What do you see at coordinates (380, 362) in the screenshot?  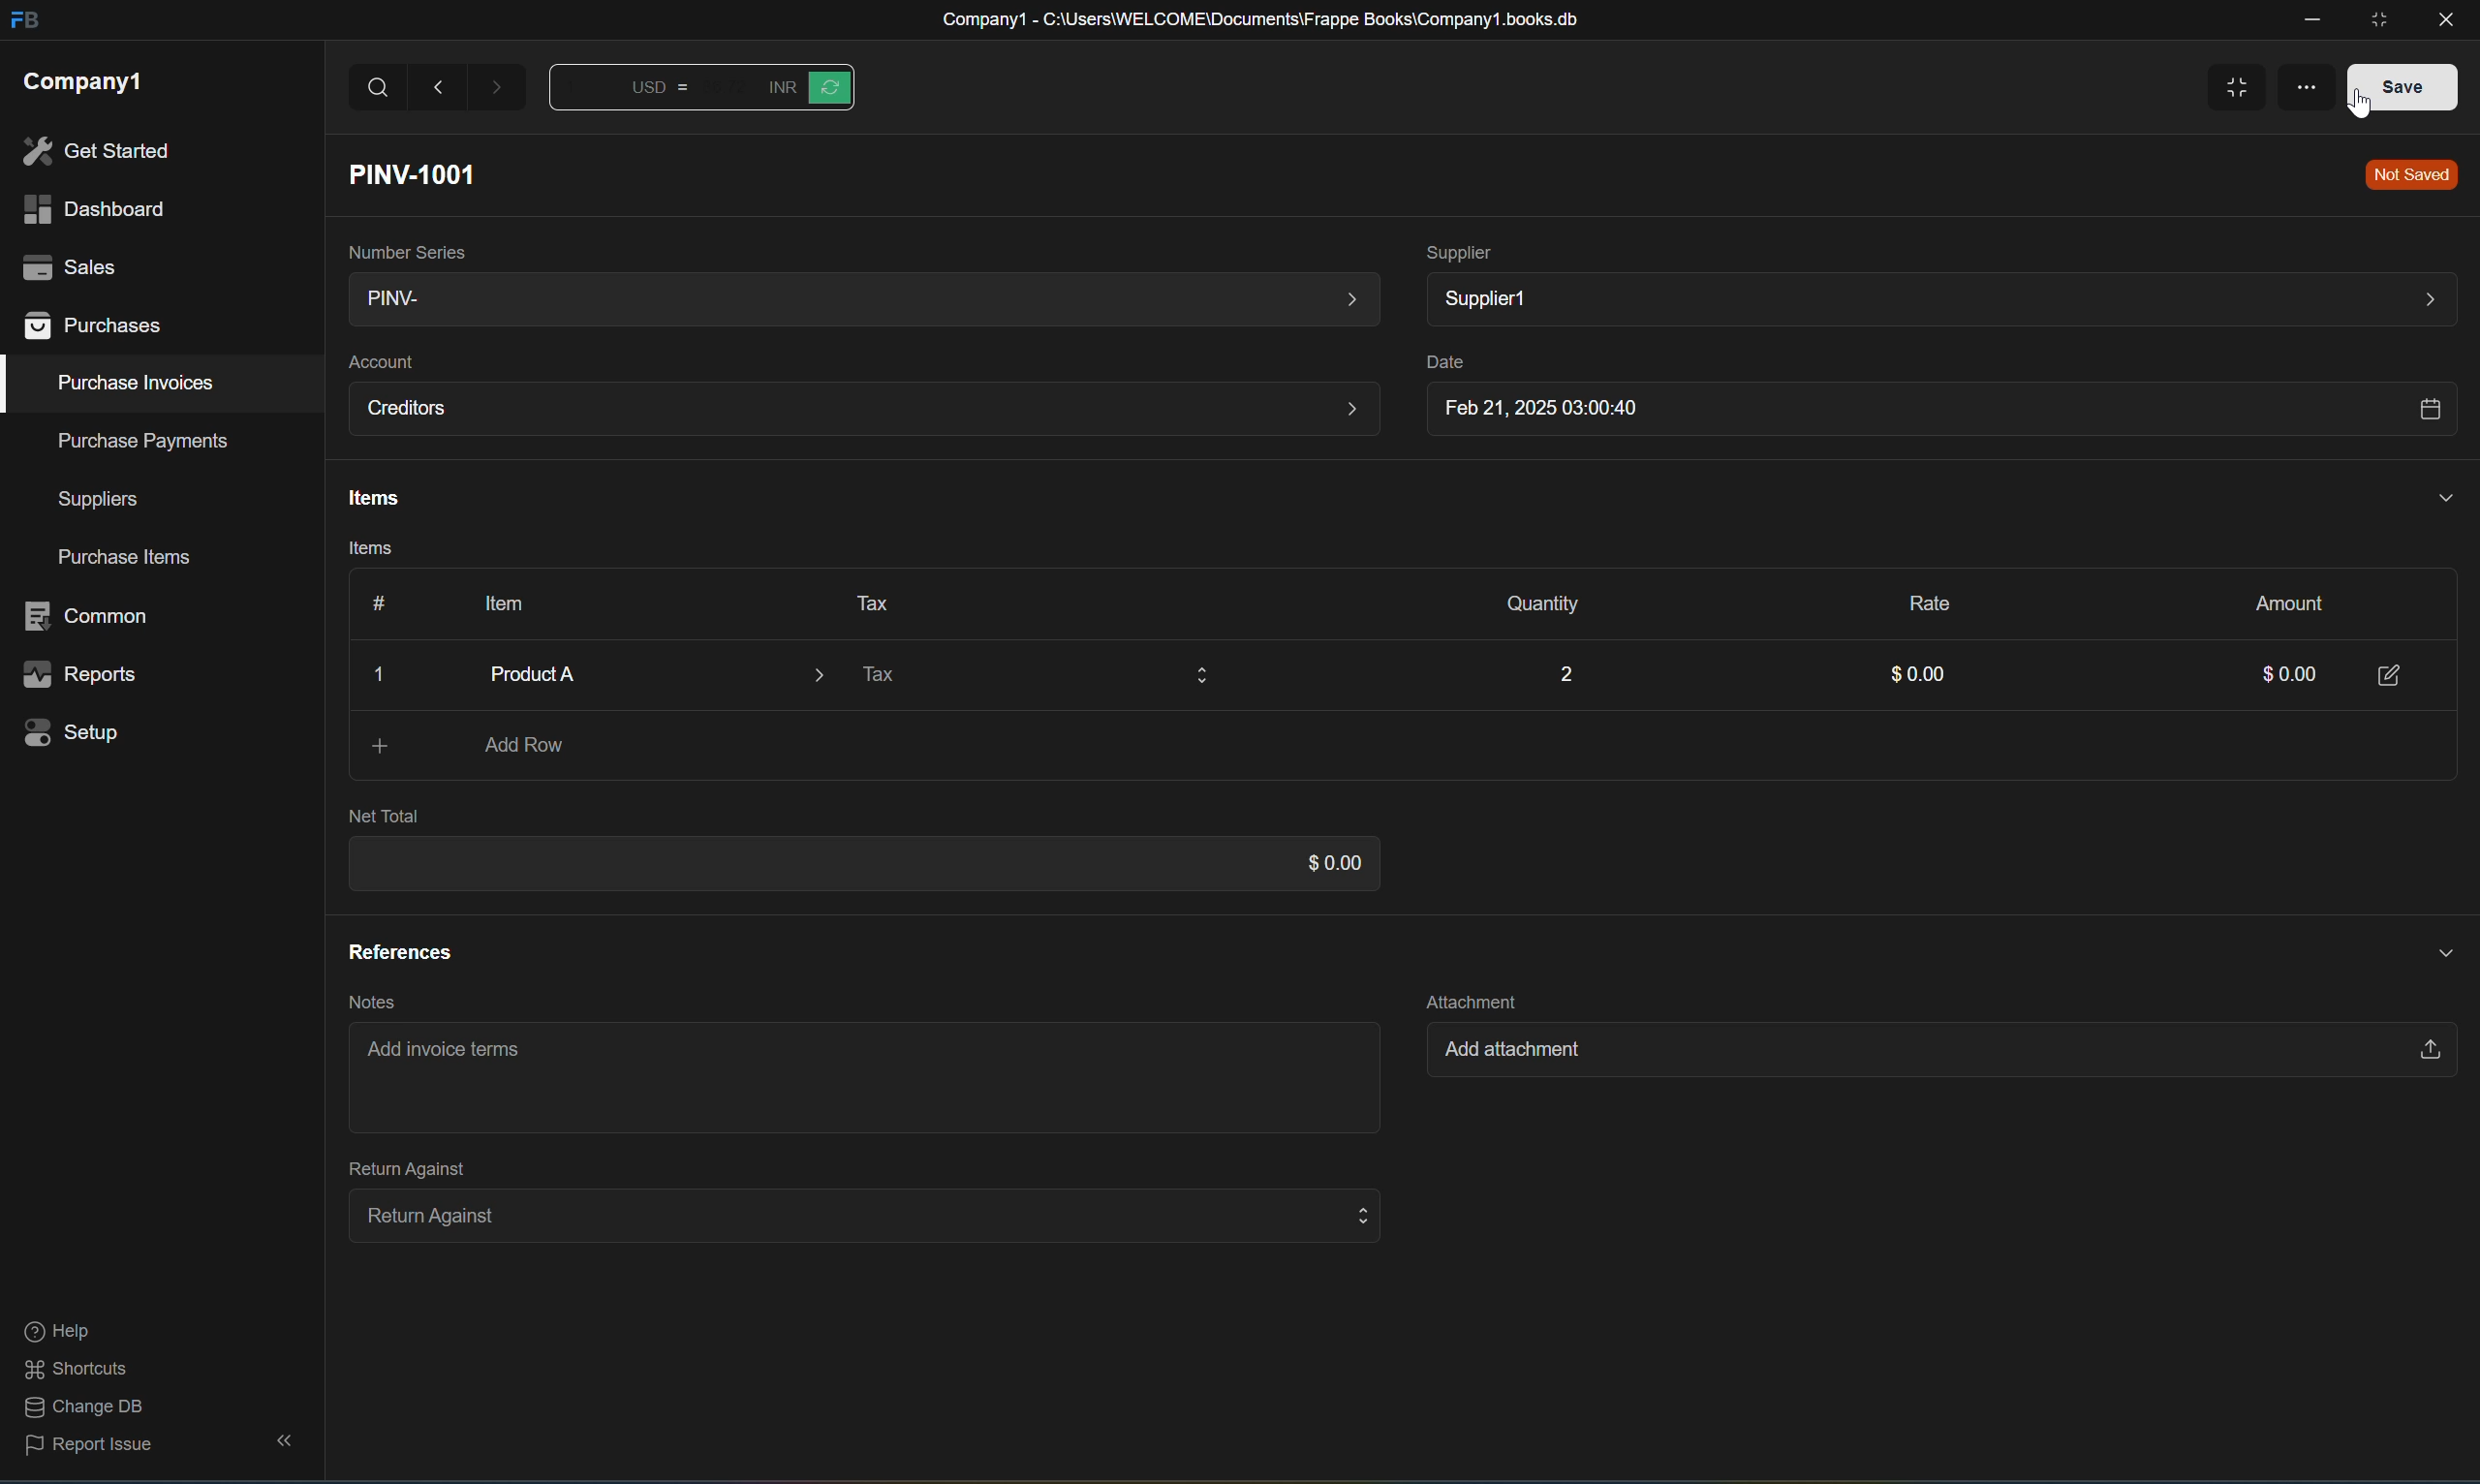 I see `Account` at bounding box center [380, 362].